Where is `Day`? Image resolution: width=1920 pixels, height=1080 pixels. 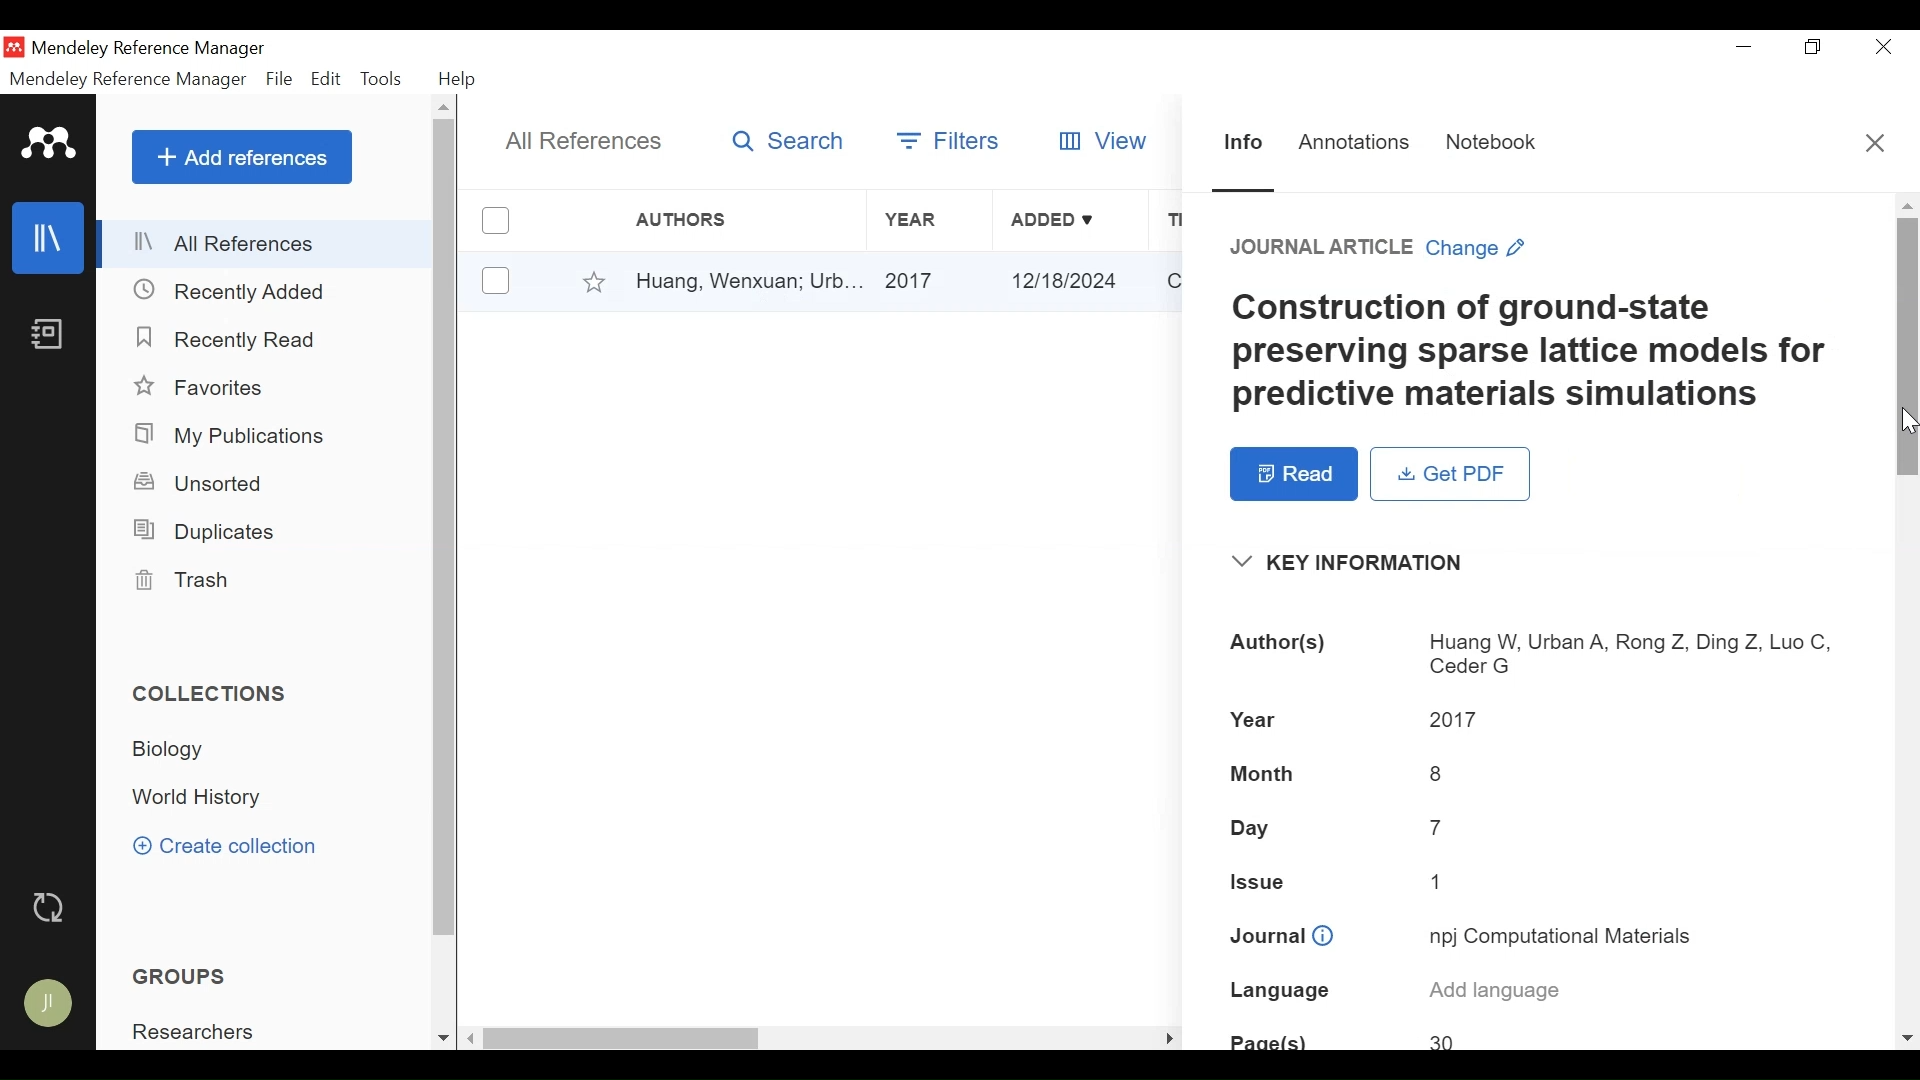 Day is located at coordinates (1252, 828).